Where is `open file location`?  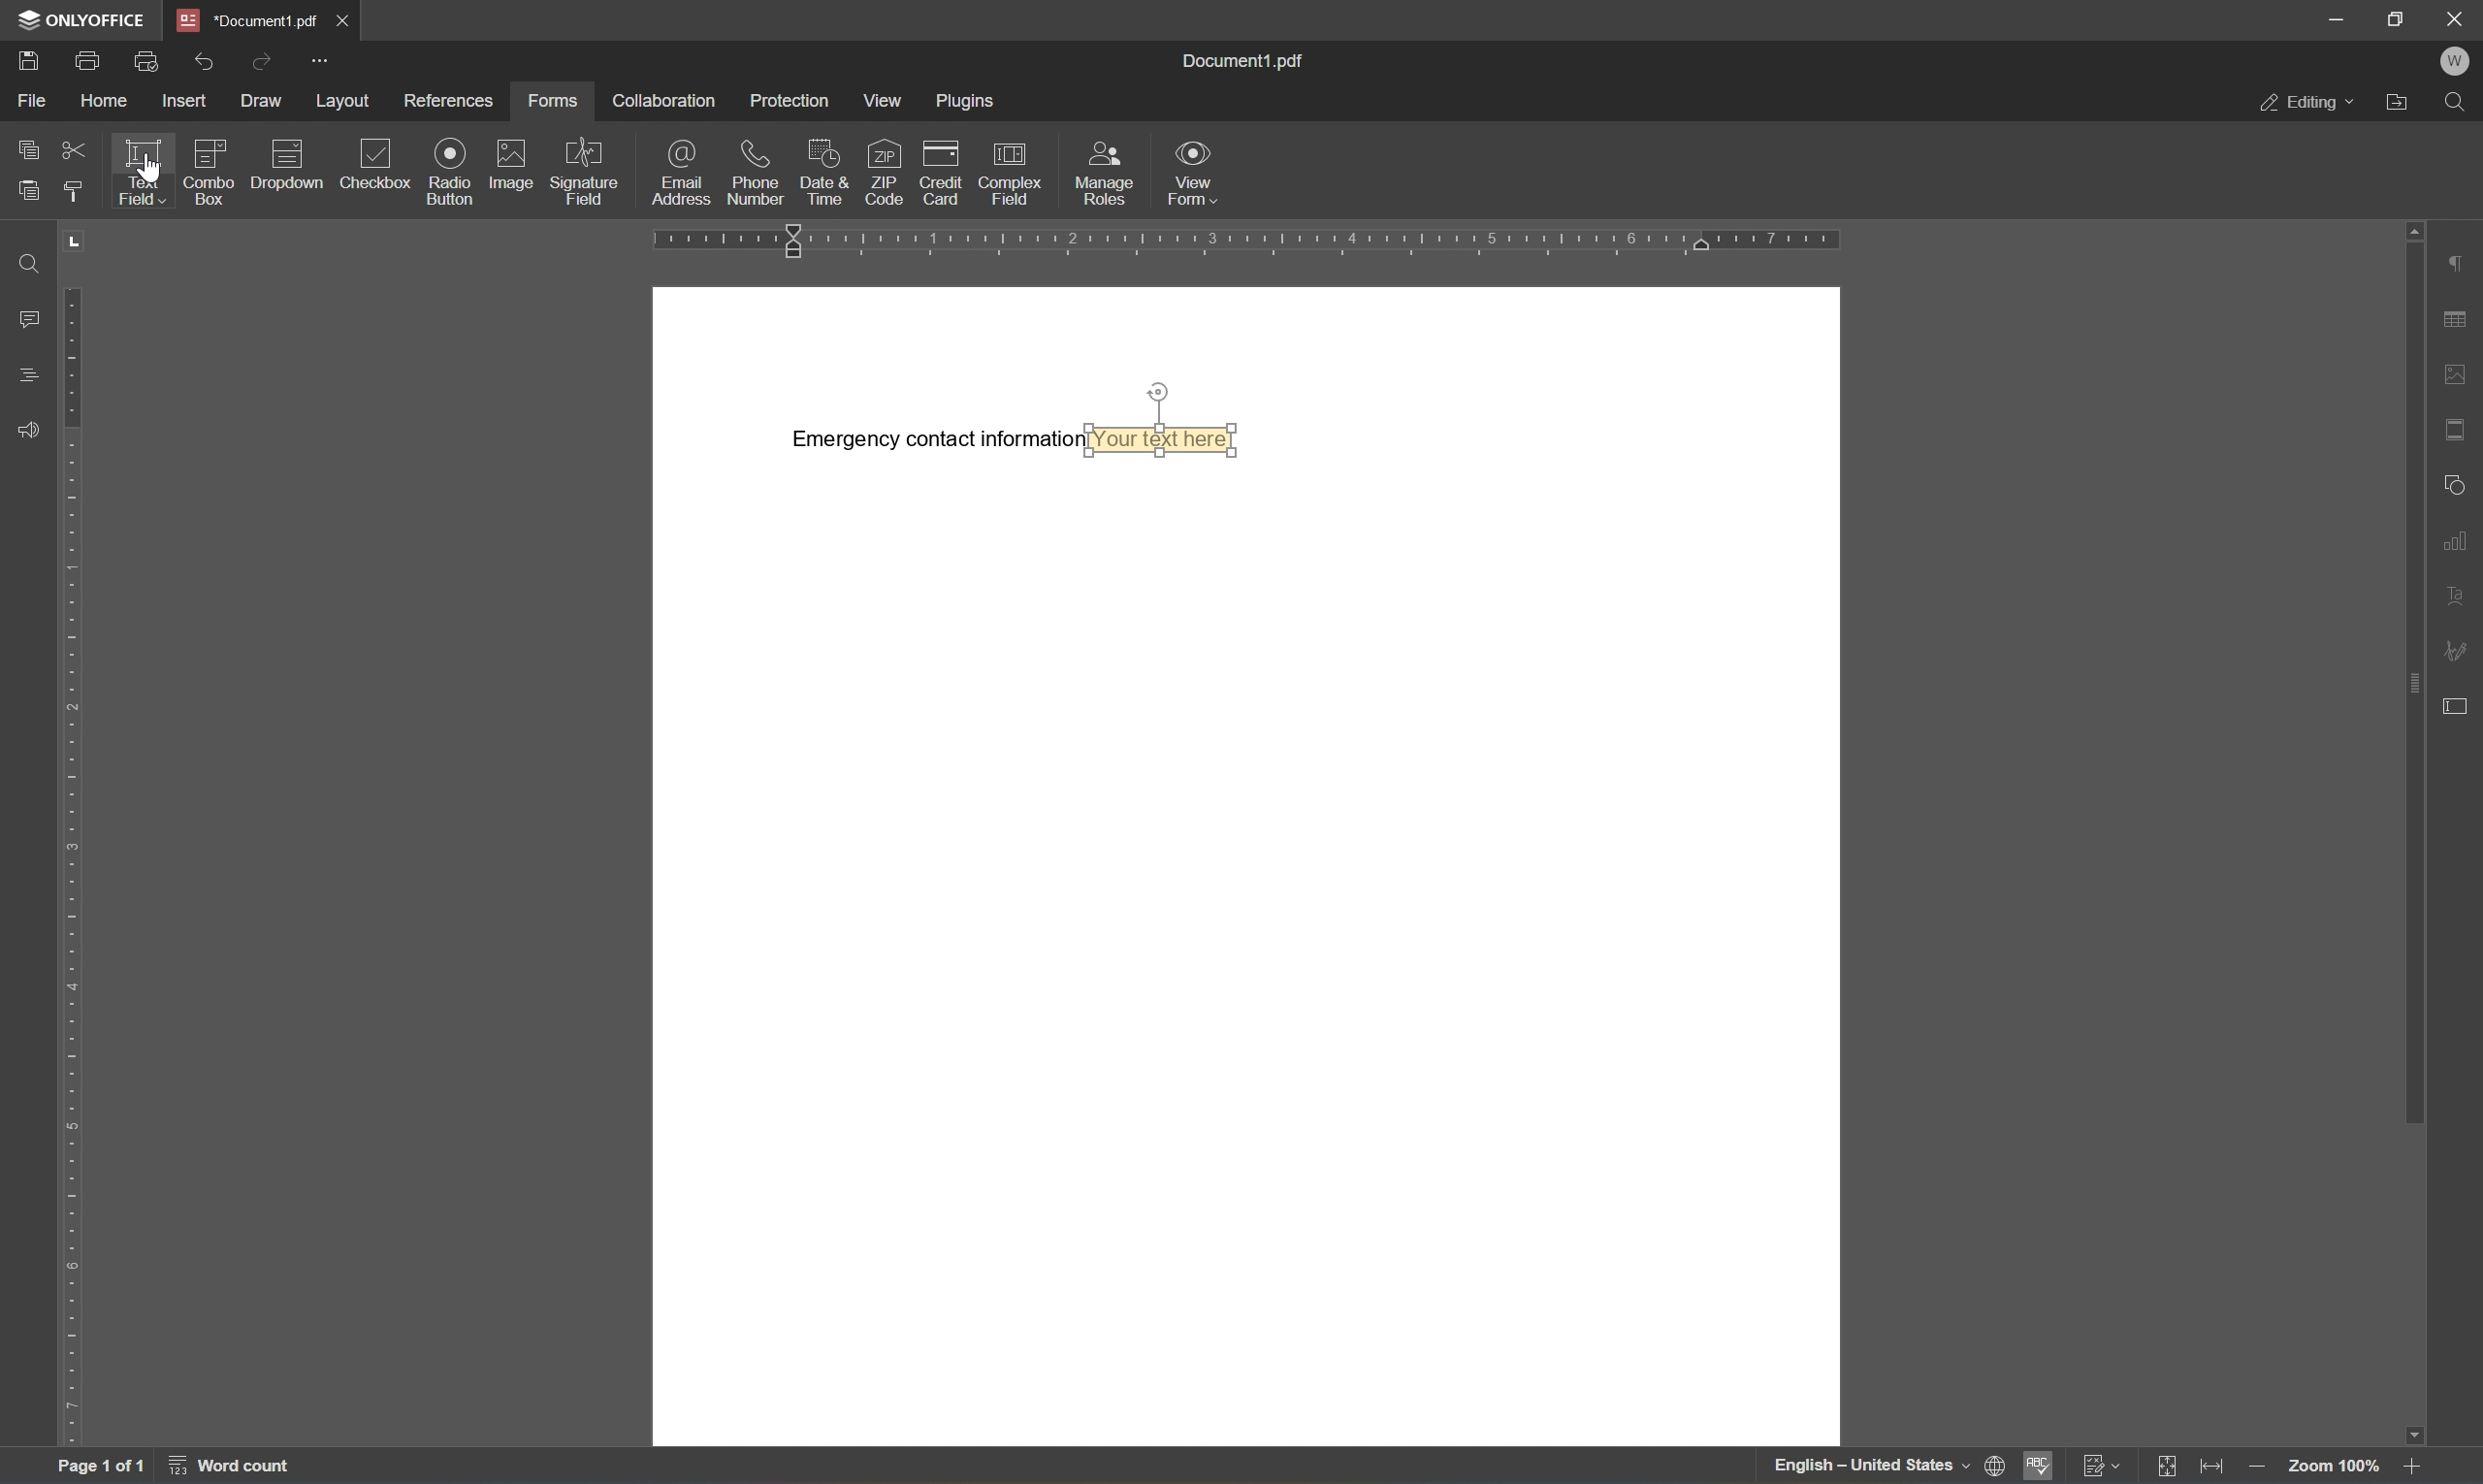
open file location is located at coordinates (2395, 103).